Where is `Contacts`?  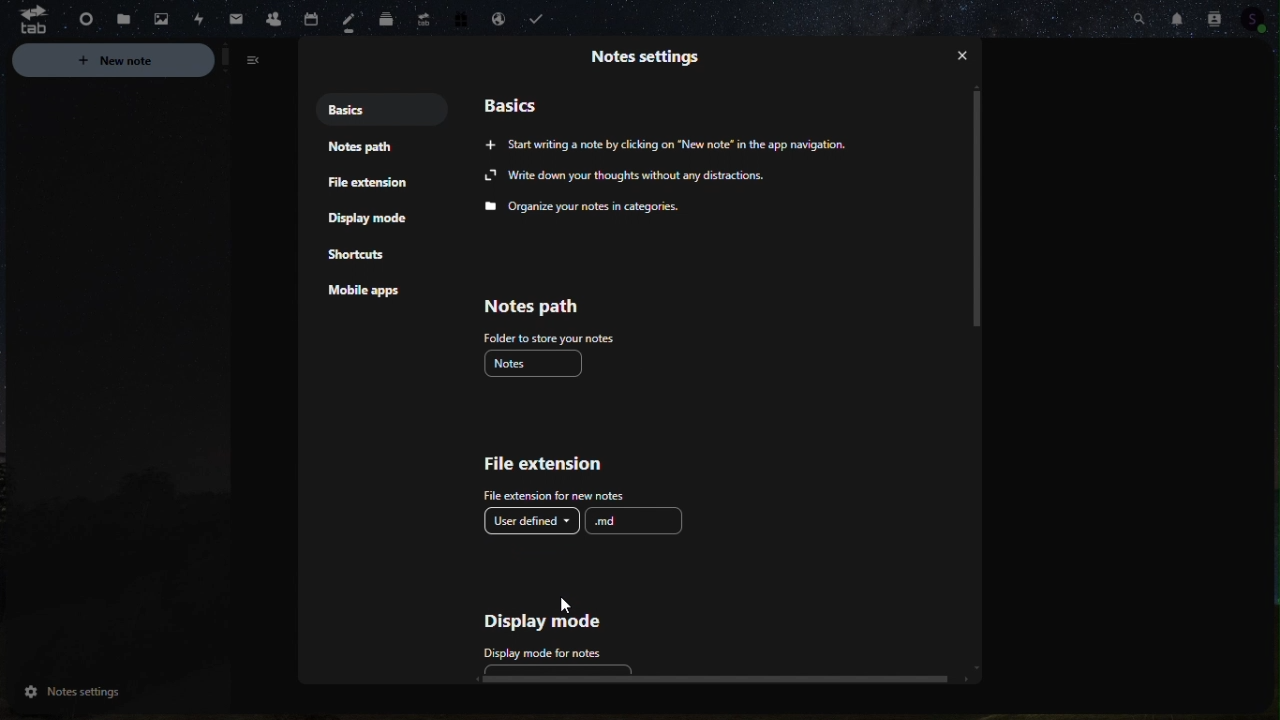
Contacts is located at coordinates (272, 16).